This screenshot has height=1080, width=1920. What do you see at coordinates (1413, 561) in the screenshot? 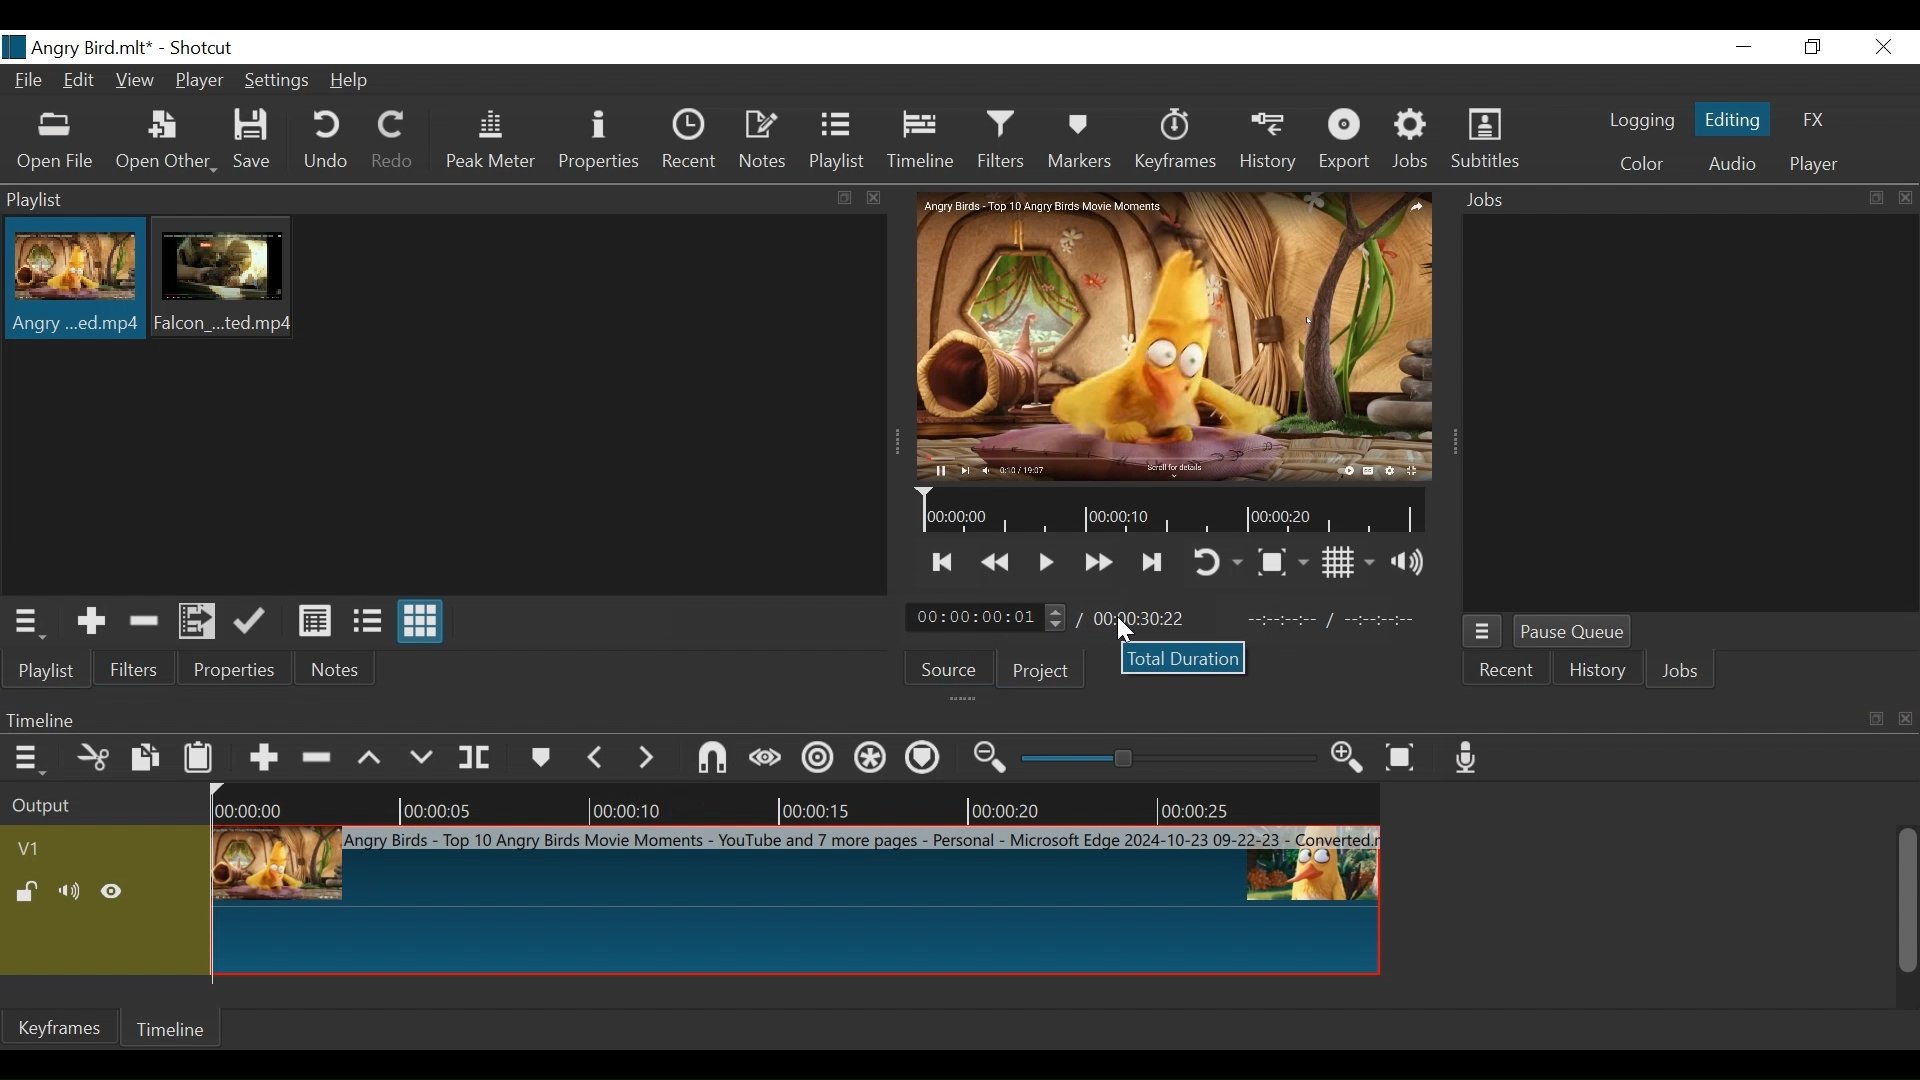
I see `Show volume control` at bounding box center [1413, 561].